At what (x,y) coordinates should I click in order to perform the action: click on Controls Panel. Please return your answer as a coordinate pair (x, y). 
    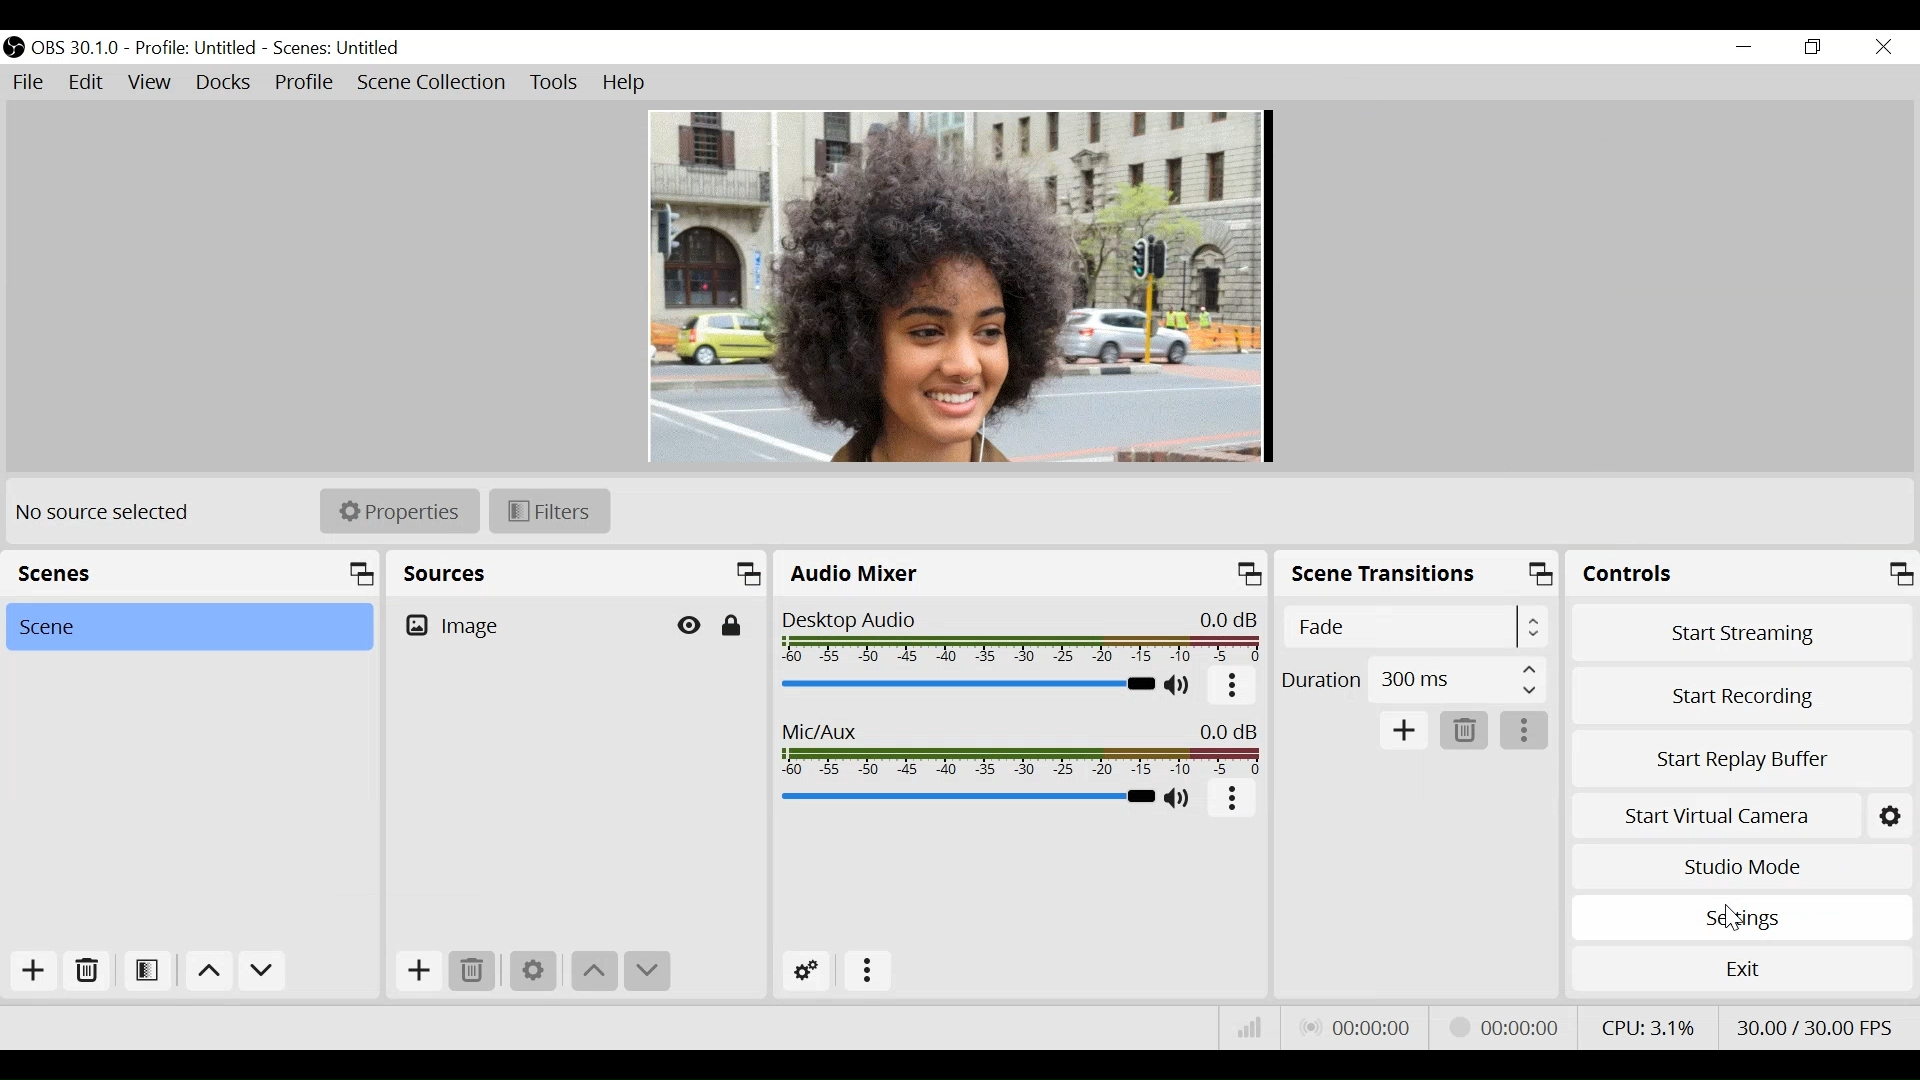
    Looking at the image, I should click on (1642, 573).